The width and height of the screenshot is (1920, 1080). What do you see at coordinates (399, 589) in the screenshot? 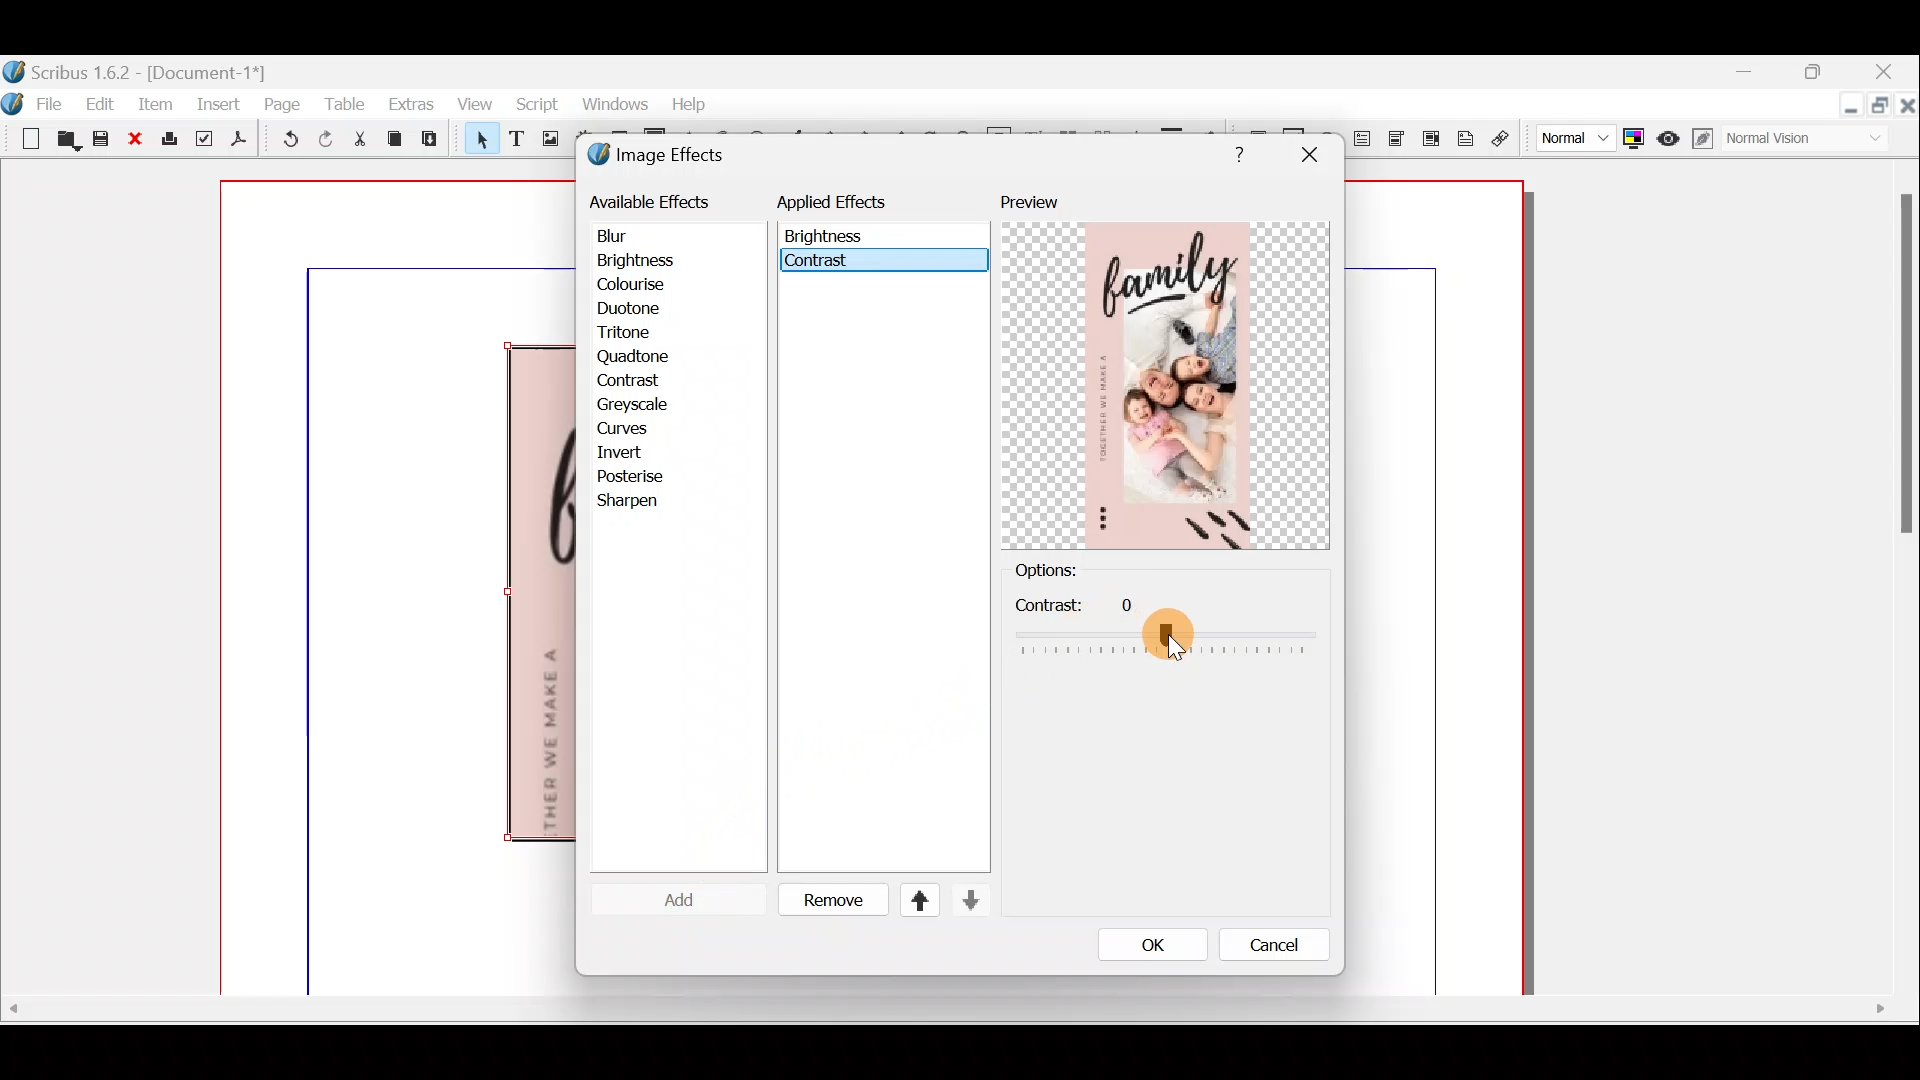
I see `Canvas` at bounding box center [399, 589].